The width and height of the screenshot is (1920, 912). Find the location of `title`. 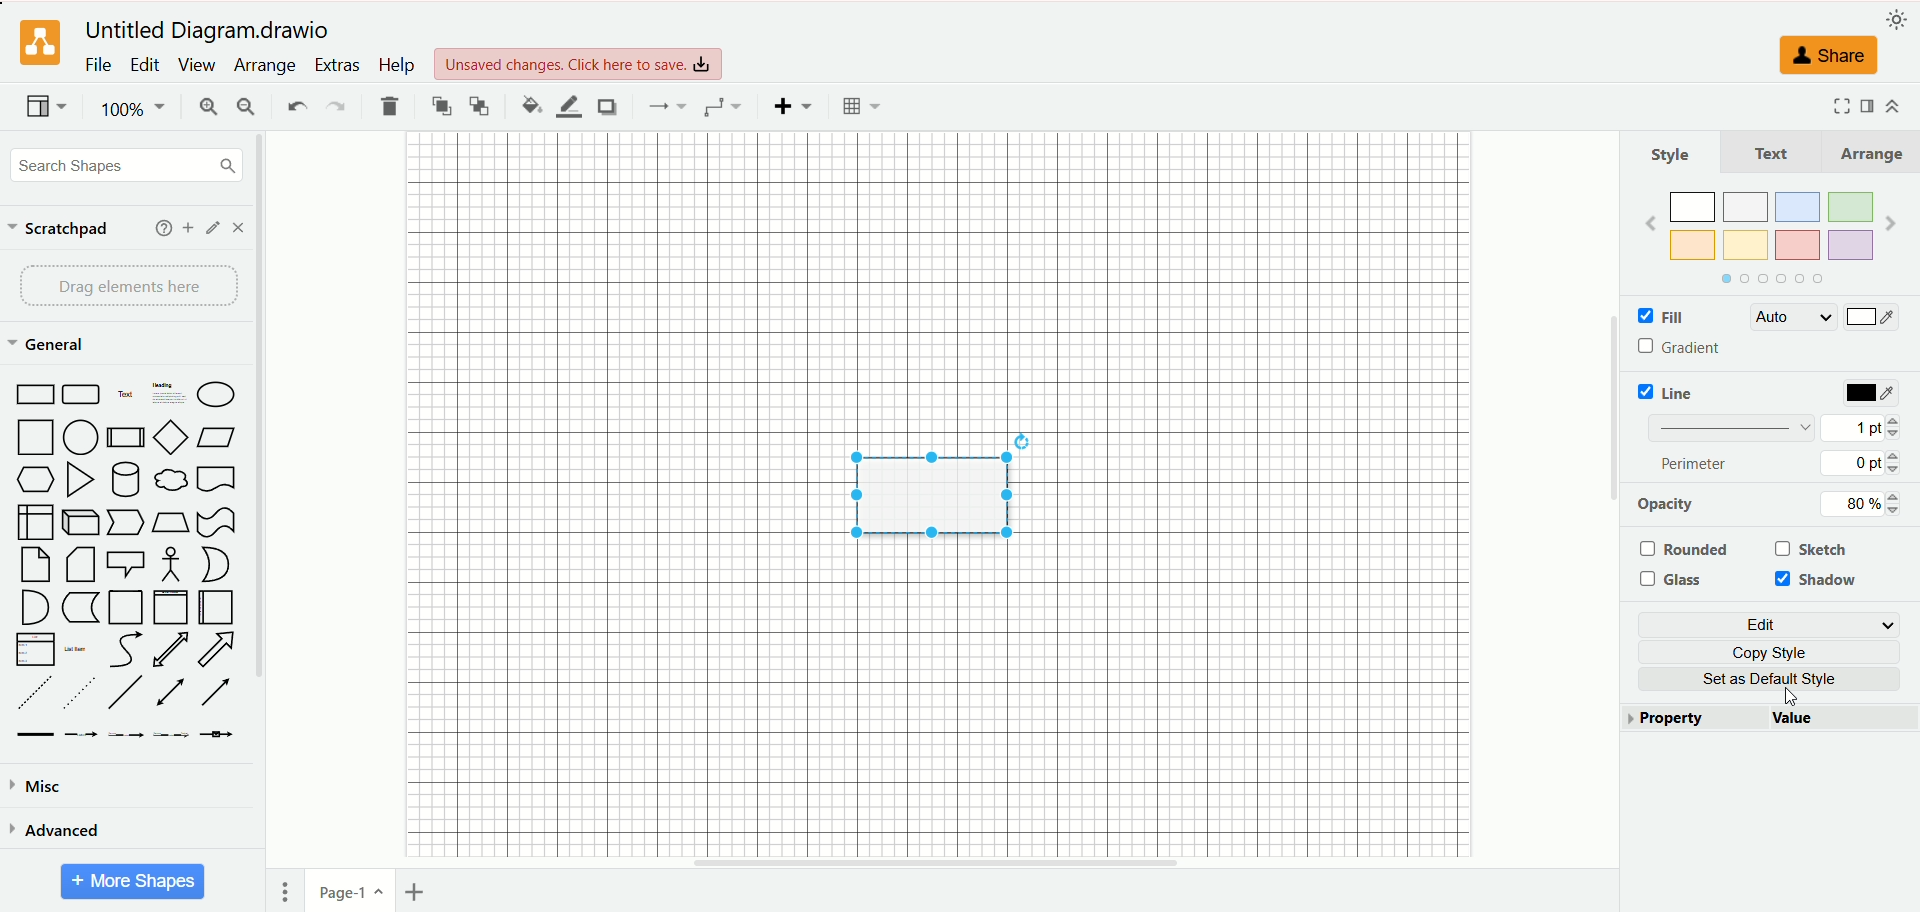

title is located at coordinates (212, 31).